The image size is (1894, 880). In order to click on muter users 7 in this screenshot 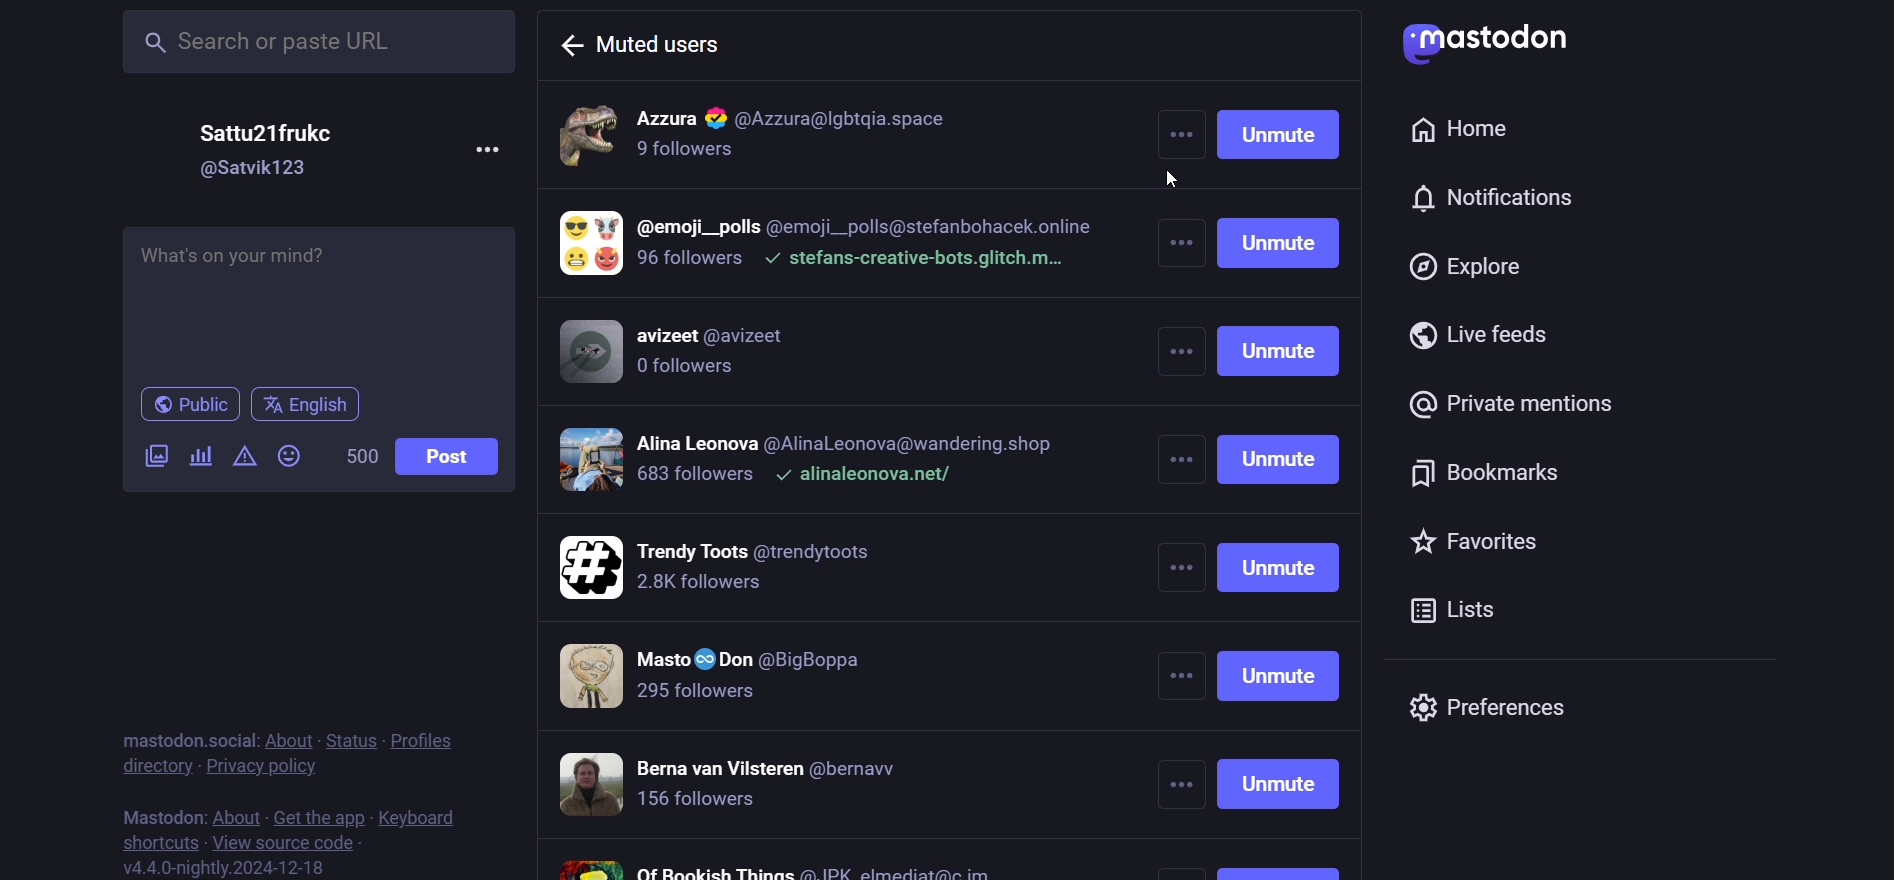, I will do `click(766, 785)`.